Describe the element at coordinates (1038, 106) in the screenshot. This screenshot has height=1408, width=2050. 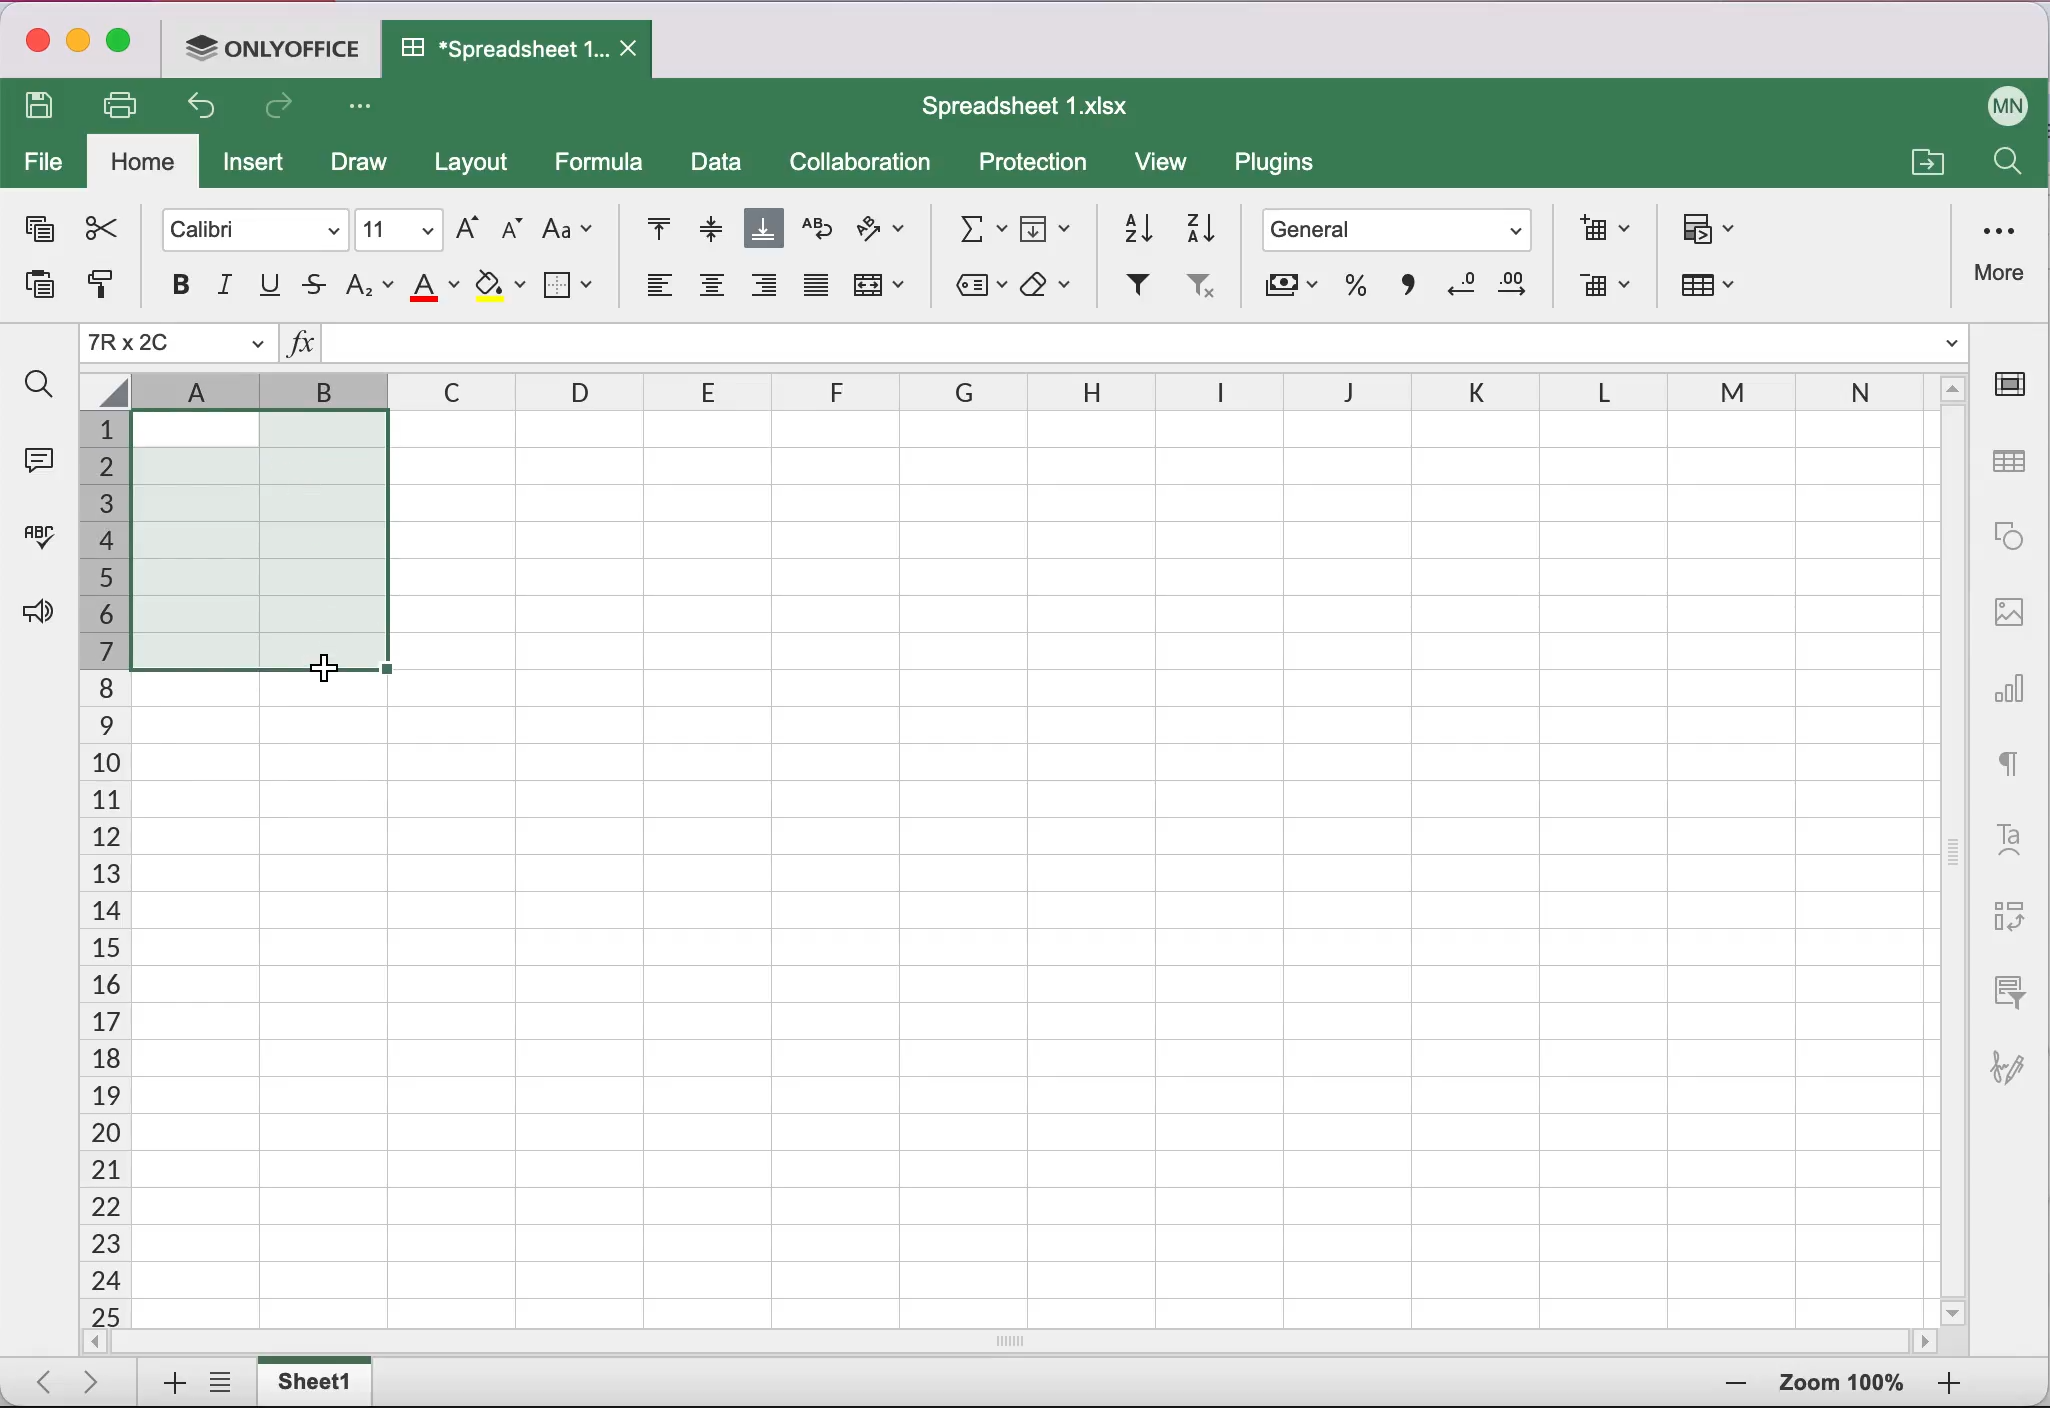
I see `Spreadsheet 1.xIsx` at that location.